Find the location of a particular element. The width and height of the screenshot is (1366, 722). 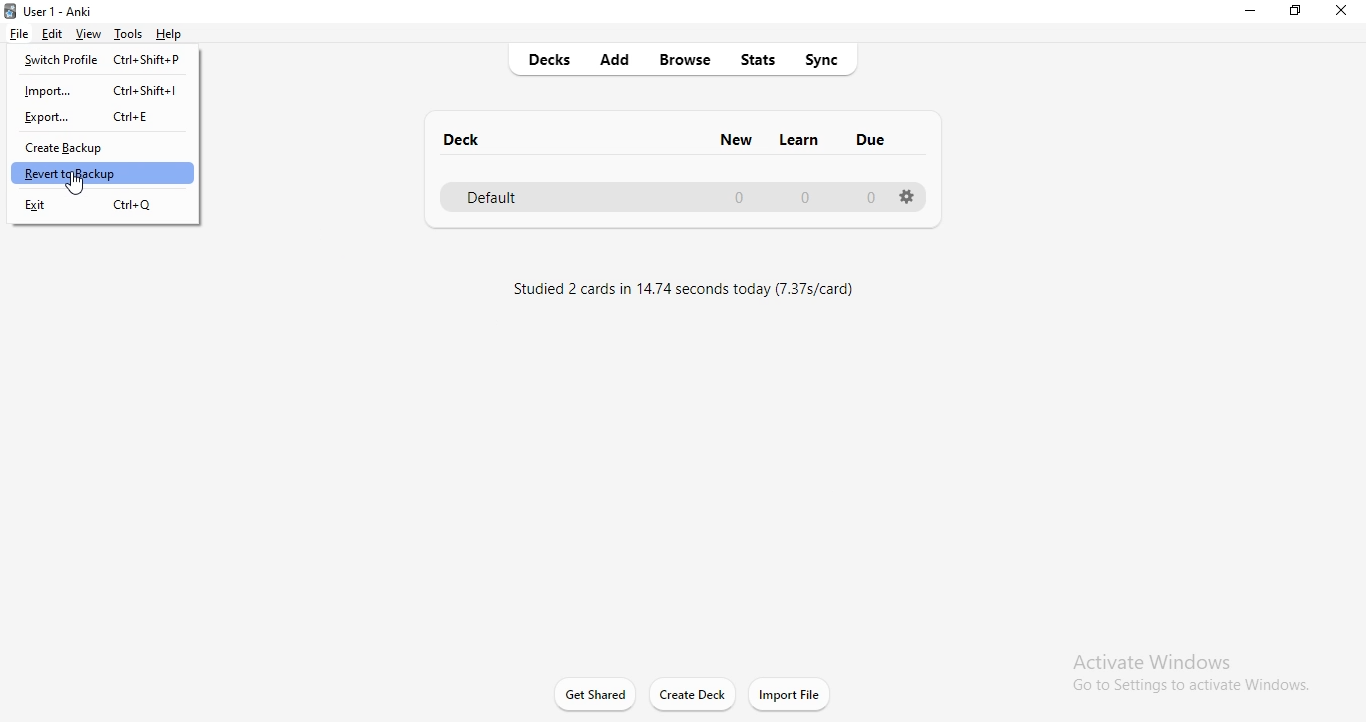

learn is located at coordinates (801, 137).